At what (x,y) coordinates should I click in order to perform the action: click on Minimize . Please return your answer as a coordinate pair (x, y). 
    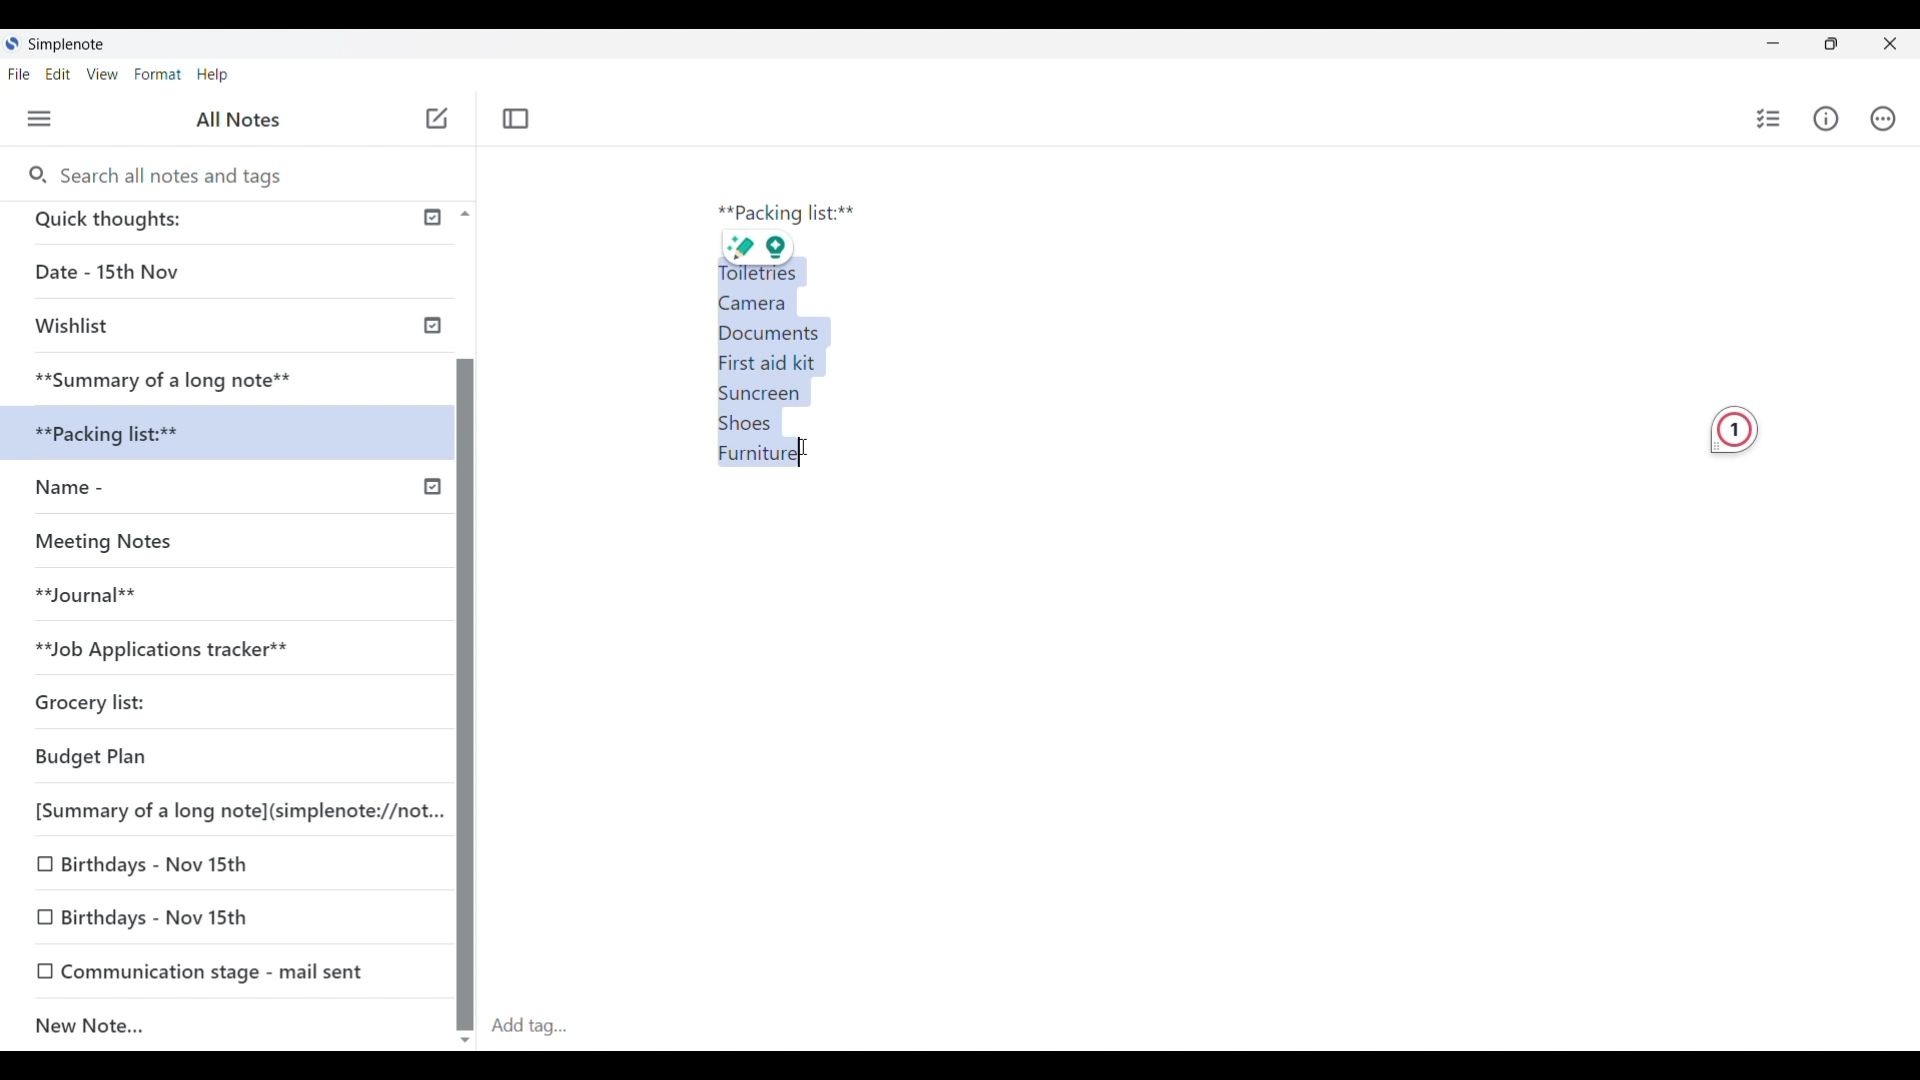
    Looking at the image, I should click on (1773, 43).